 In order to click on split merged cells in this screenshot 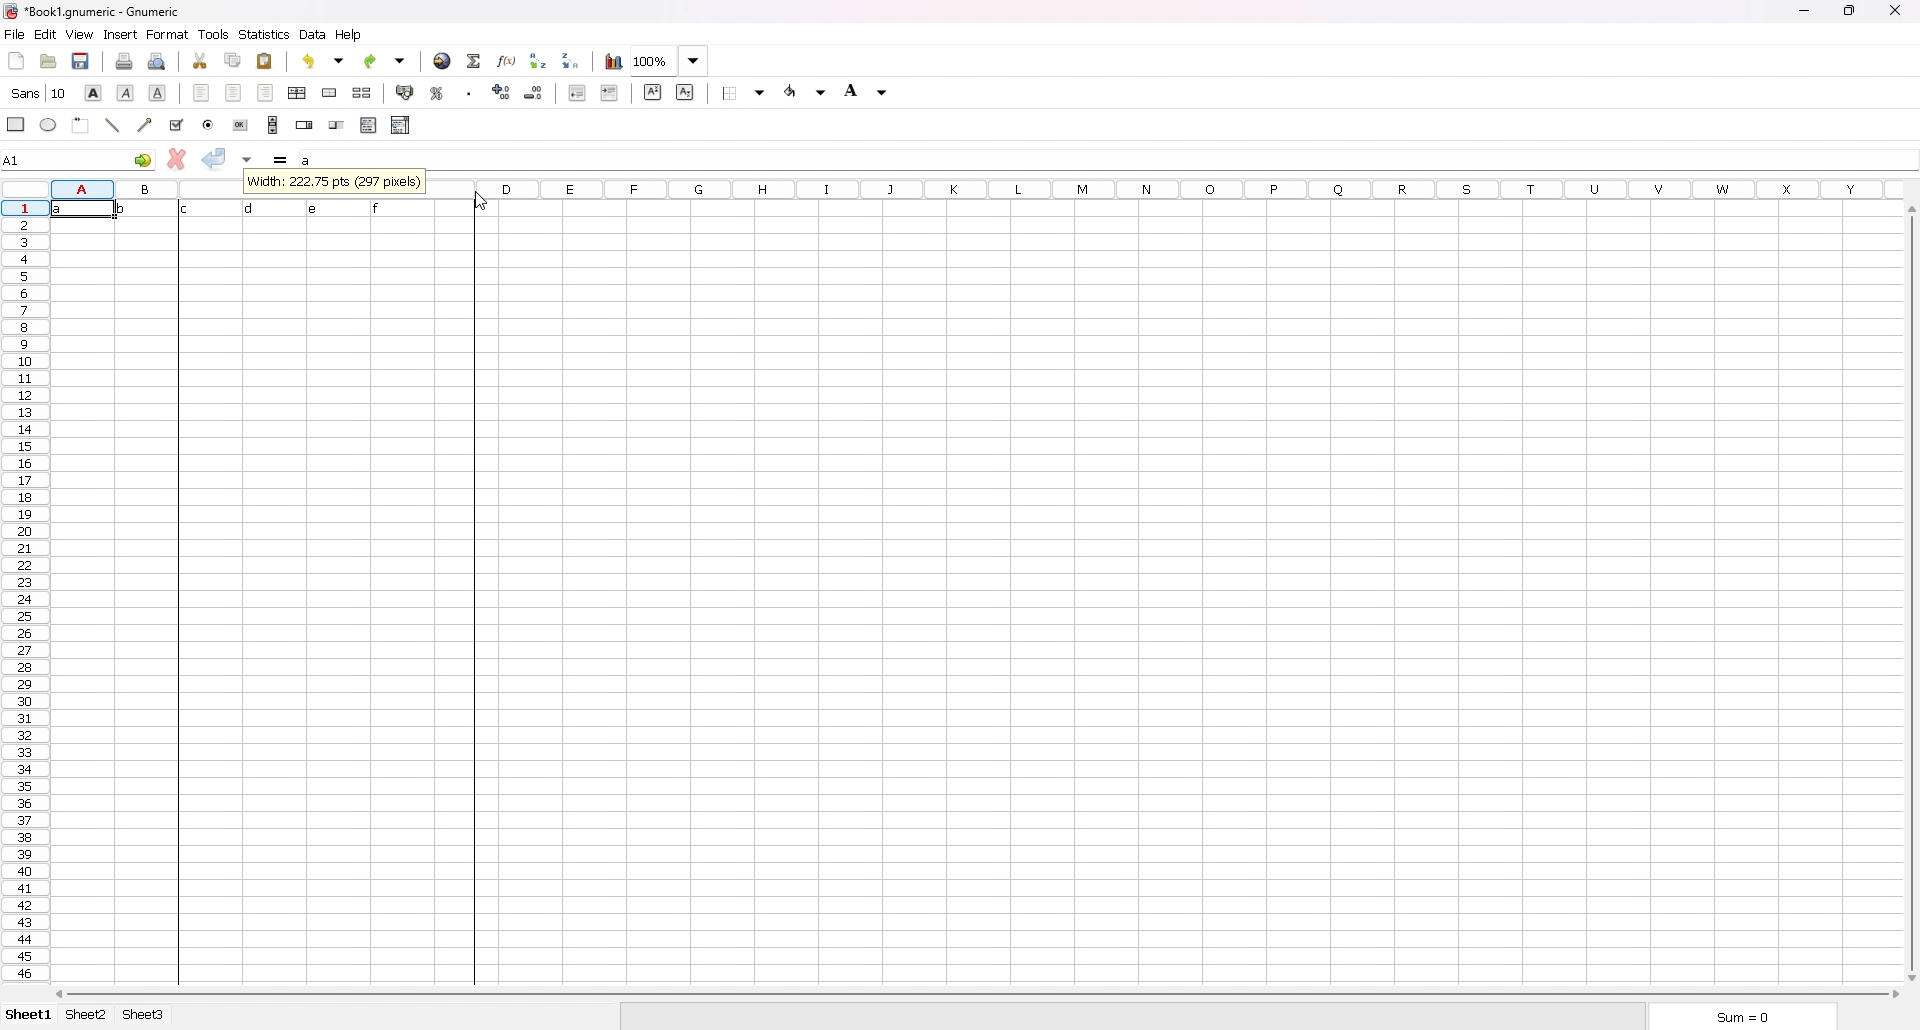, I will do `click(364, 93)`.